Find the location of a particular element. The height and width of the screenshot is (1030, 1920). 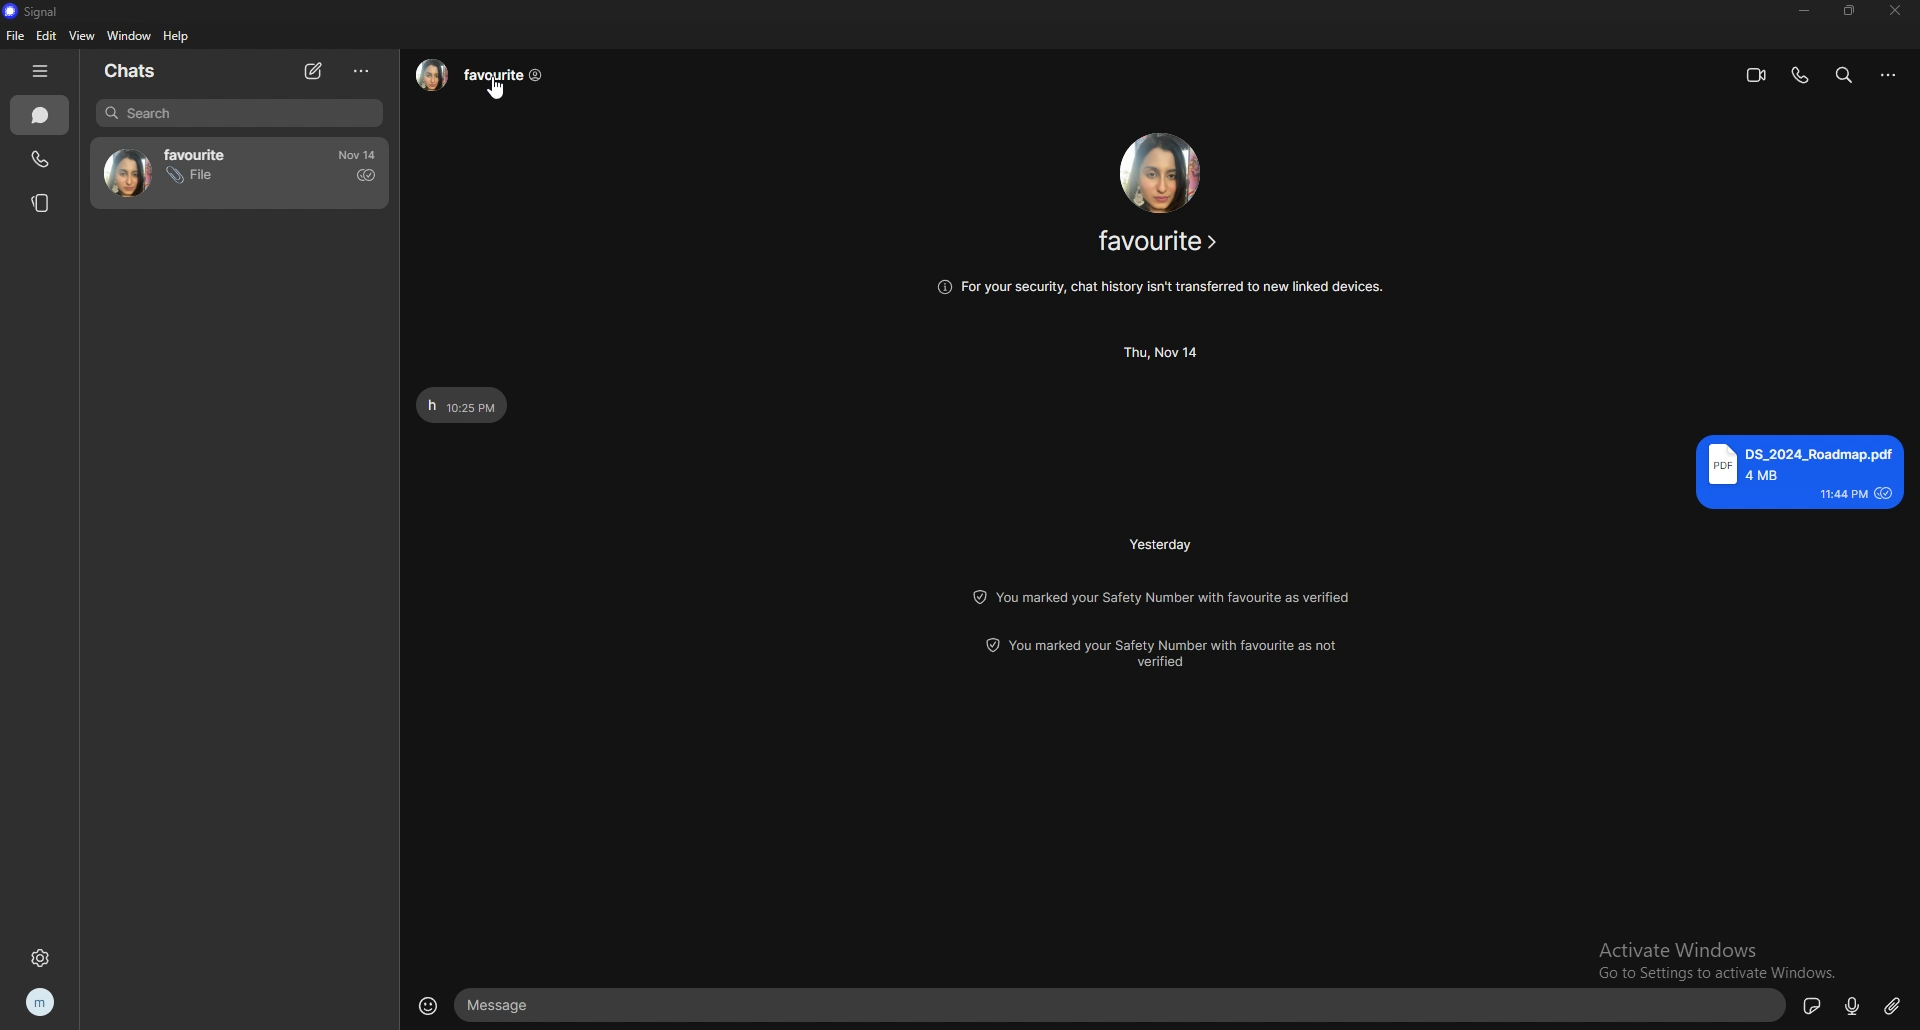

search messages is located at coordinates (1845, 75).